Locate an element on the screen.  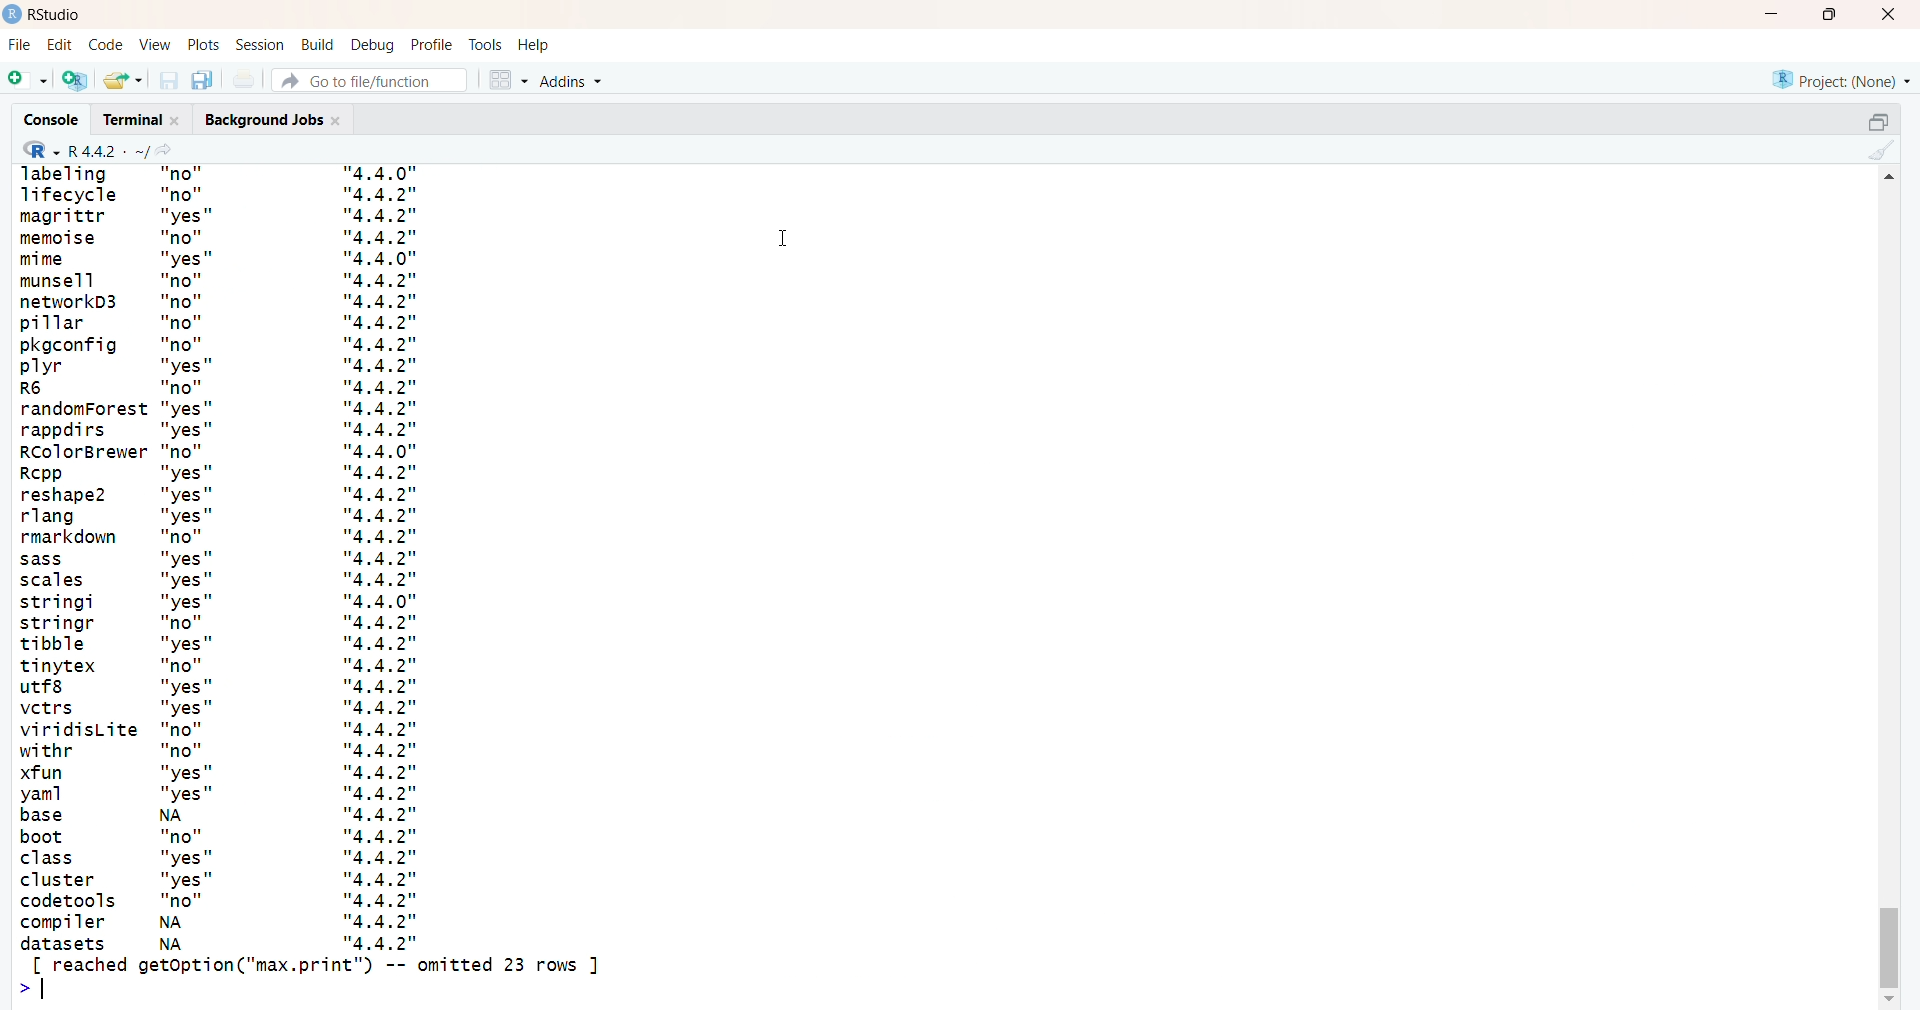
Go to file/function is located at coordinates (374, 80).